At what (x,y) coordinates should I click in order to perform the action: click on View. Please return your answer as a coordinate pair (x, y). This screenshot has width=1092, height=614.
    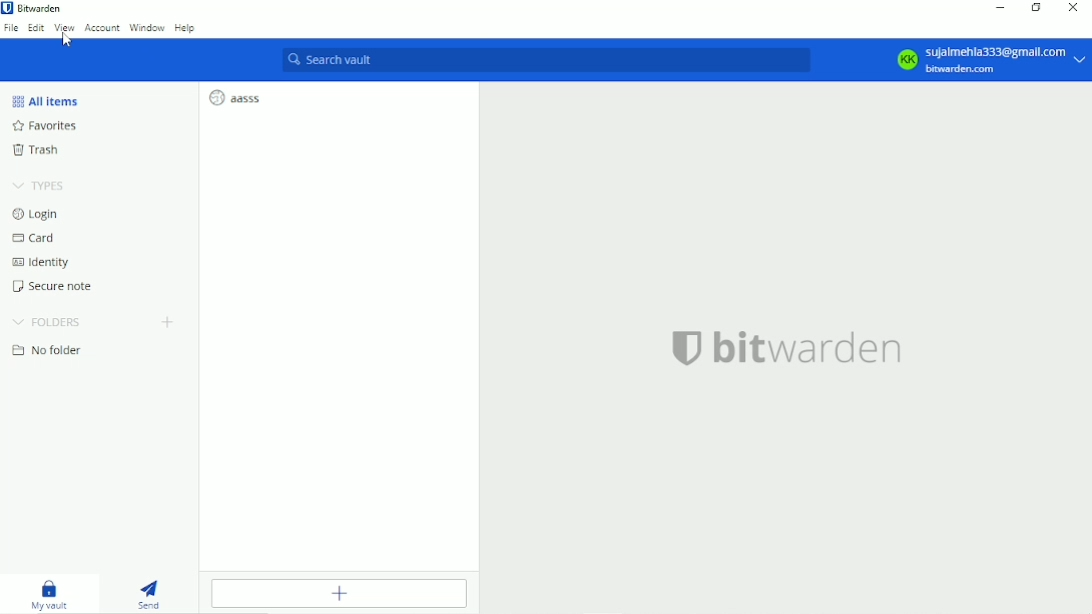
    Looking at the image, I should click on (65, 28).